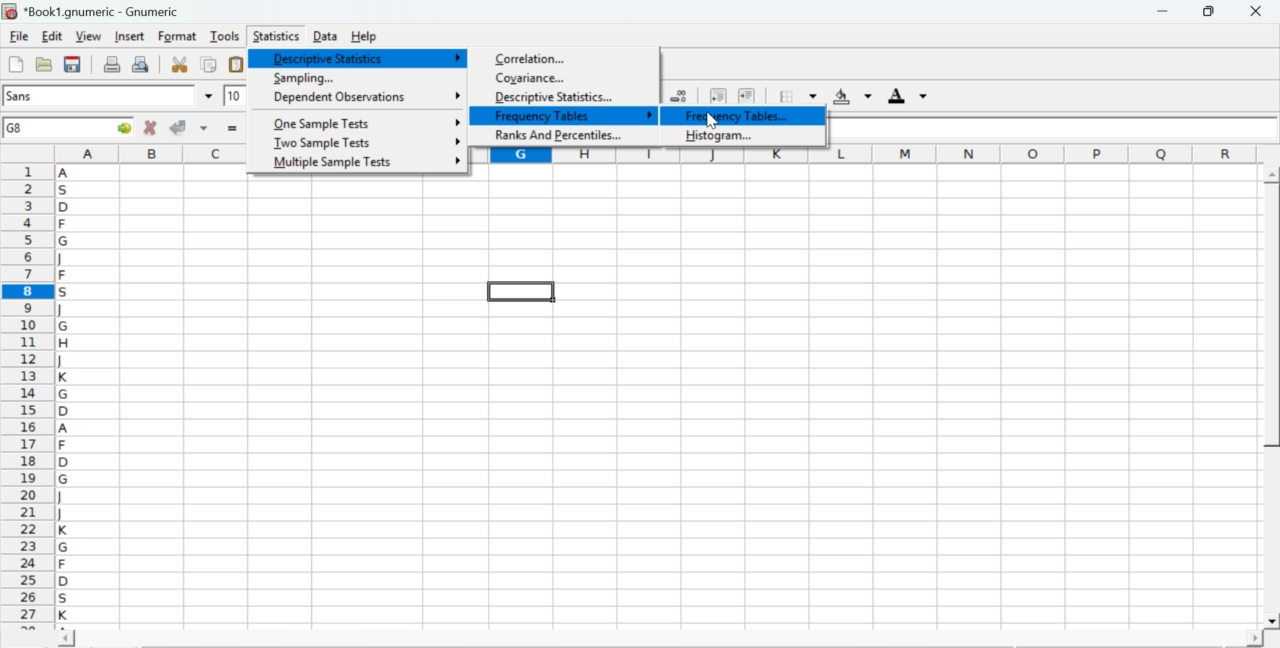 The image size is (1280, 648). I want to click on more, so click(457, 160).